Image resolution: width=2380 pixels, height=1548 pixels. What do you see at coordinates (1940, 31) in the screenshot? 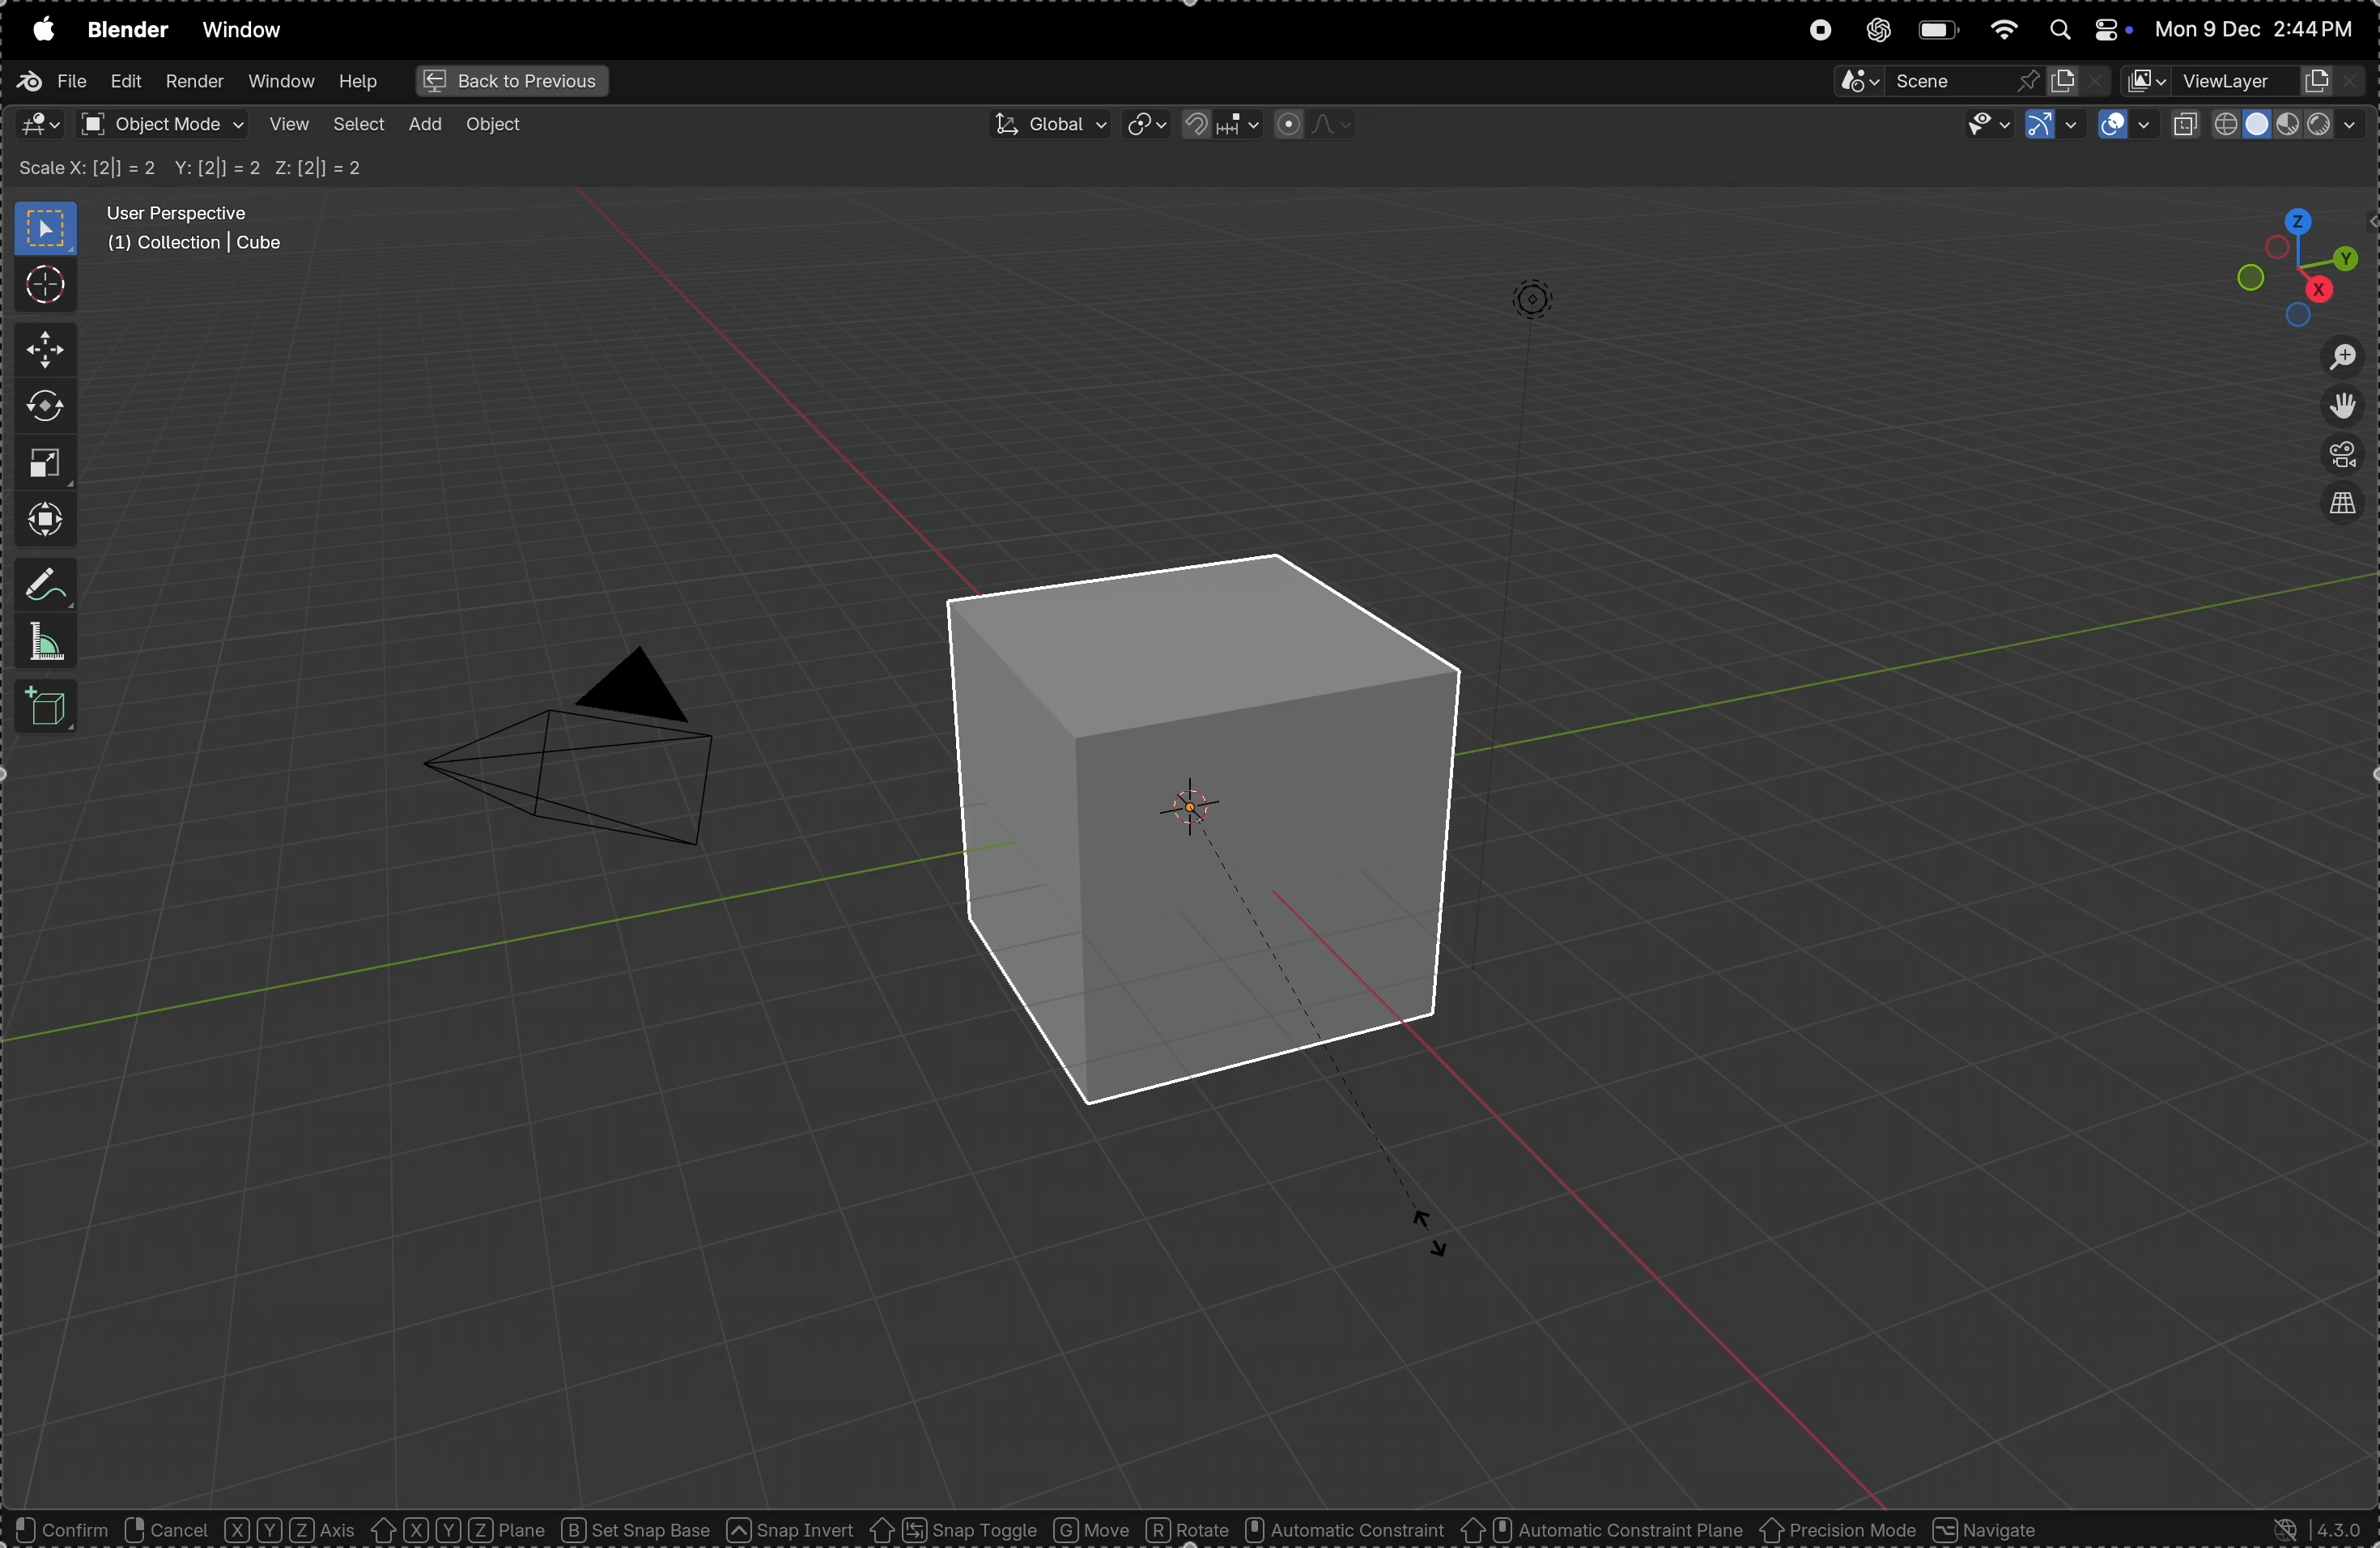
I see `battery` at bounding box center [1940, 31].